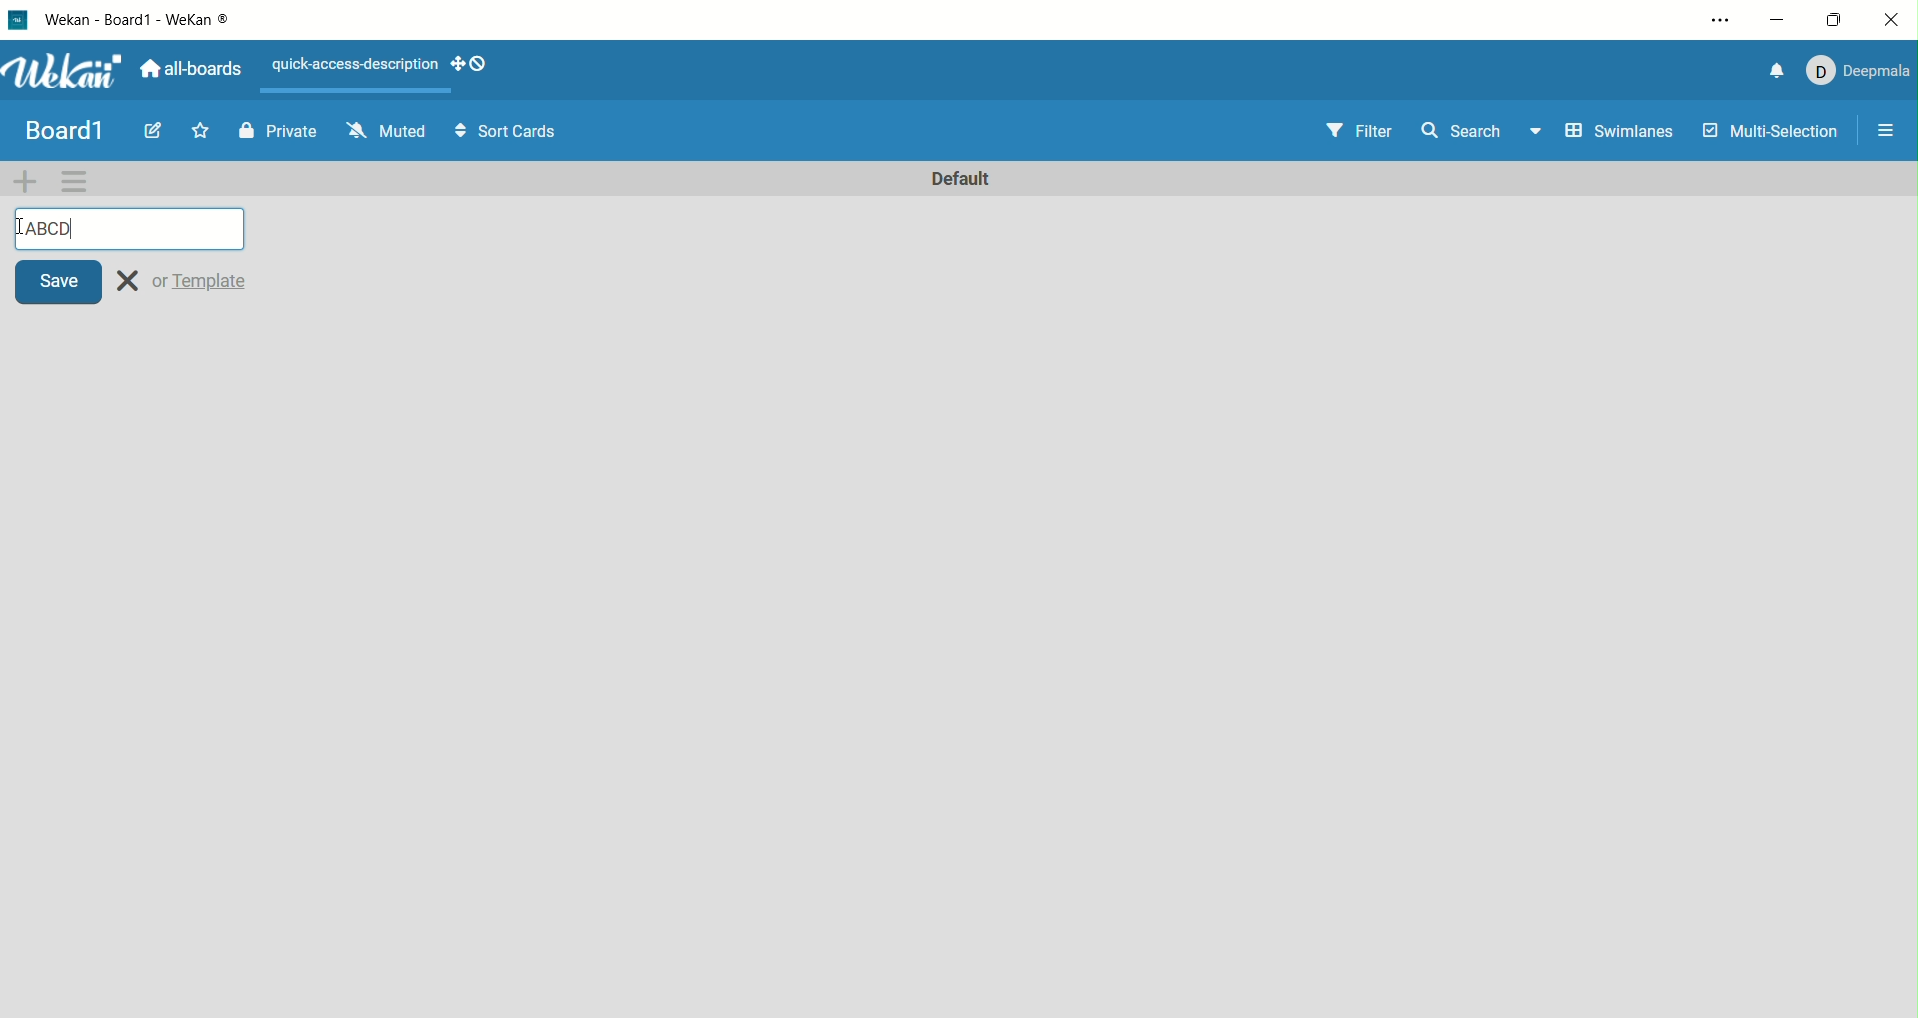  What do you see at coordinates (457, 65) in the screenshot?
I see `show-desktop-drag-handles` at bounding box center [457, 65].